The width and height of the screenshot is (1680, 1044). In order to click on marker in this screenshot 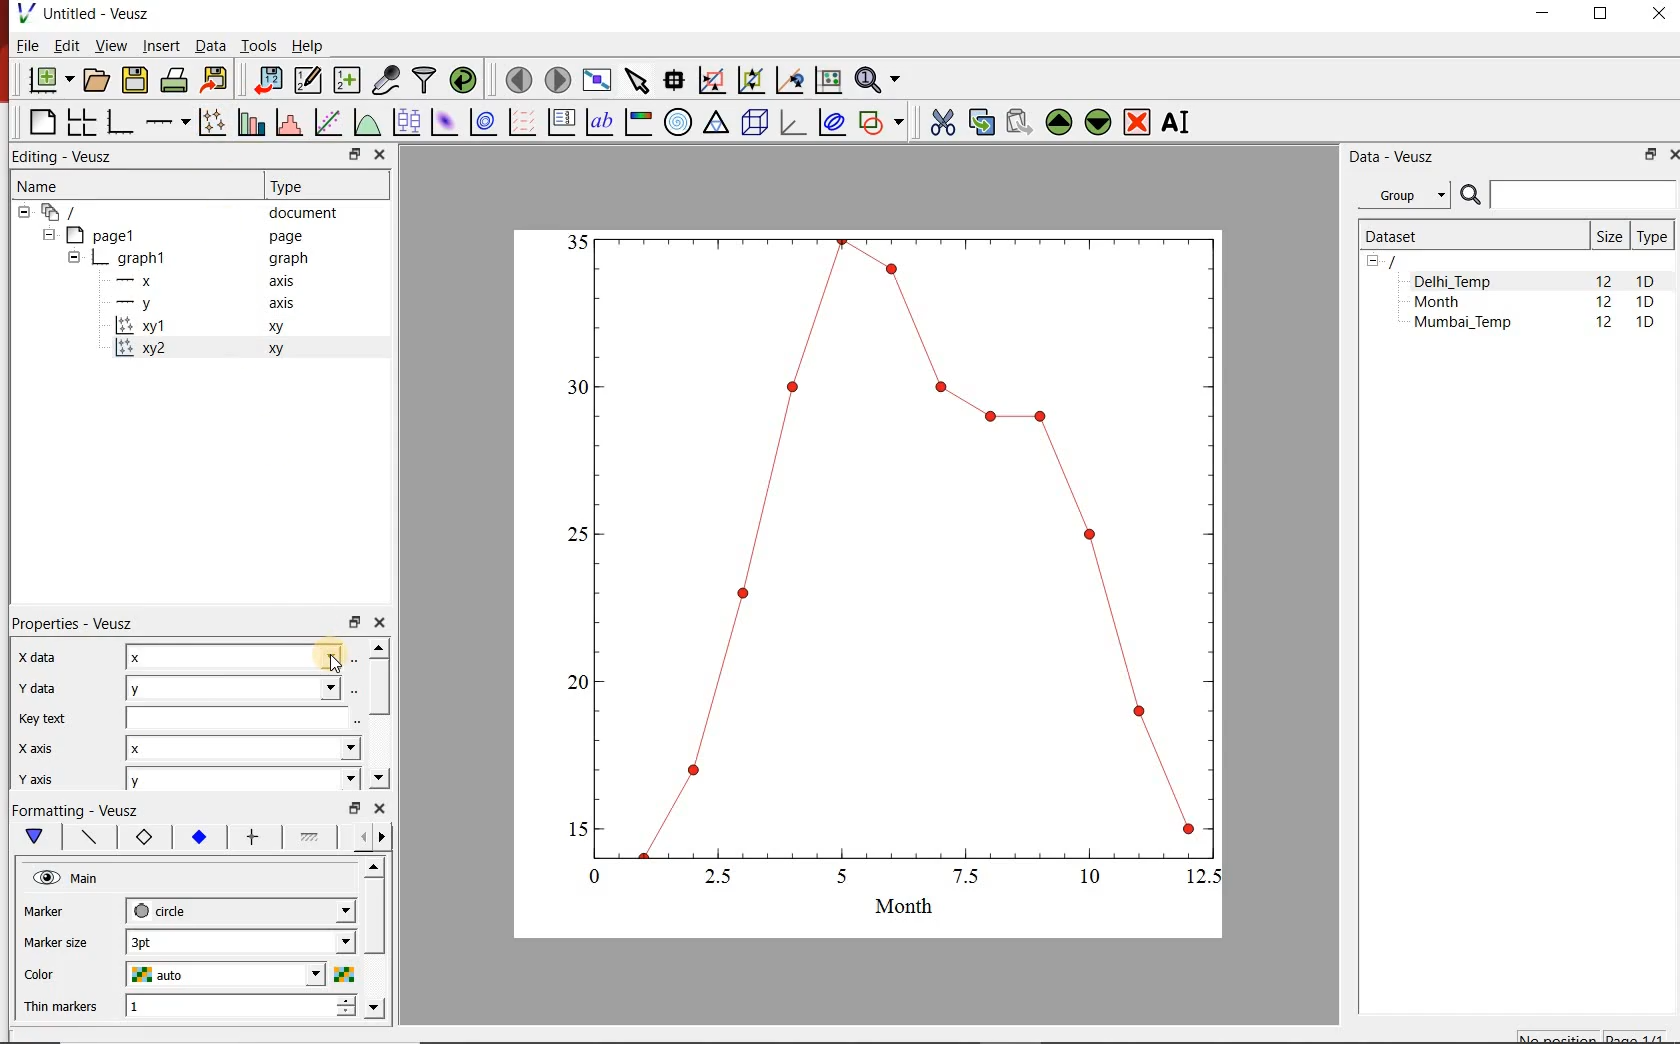, I will do `click(59, 911)`.